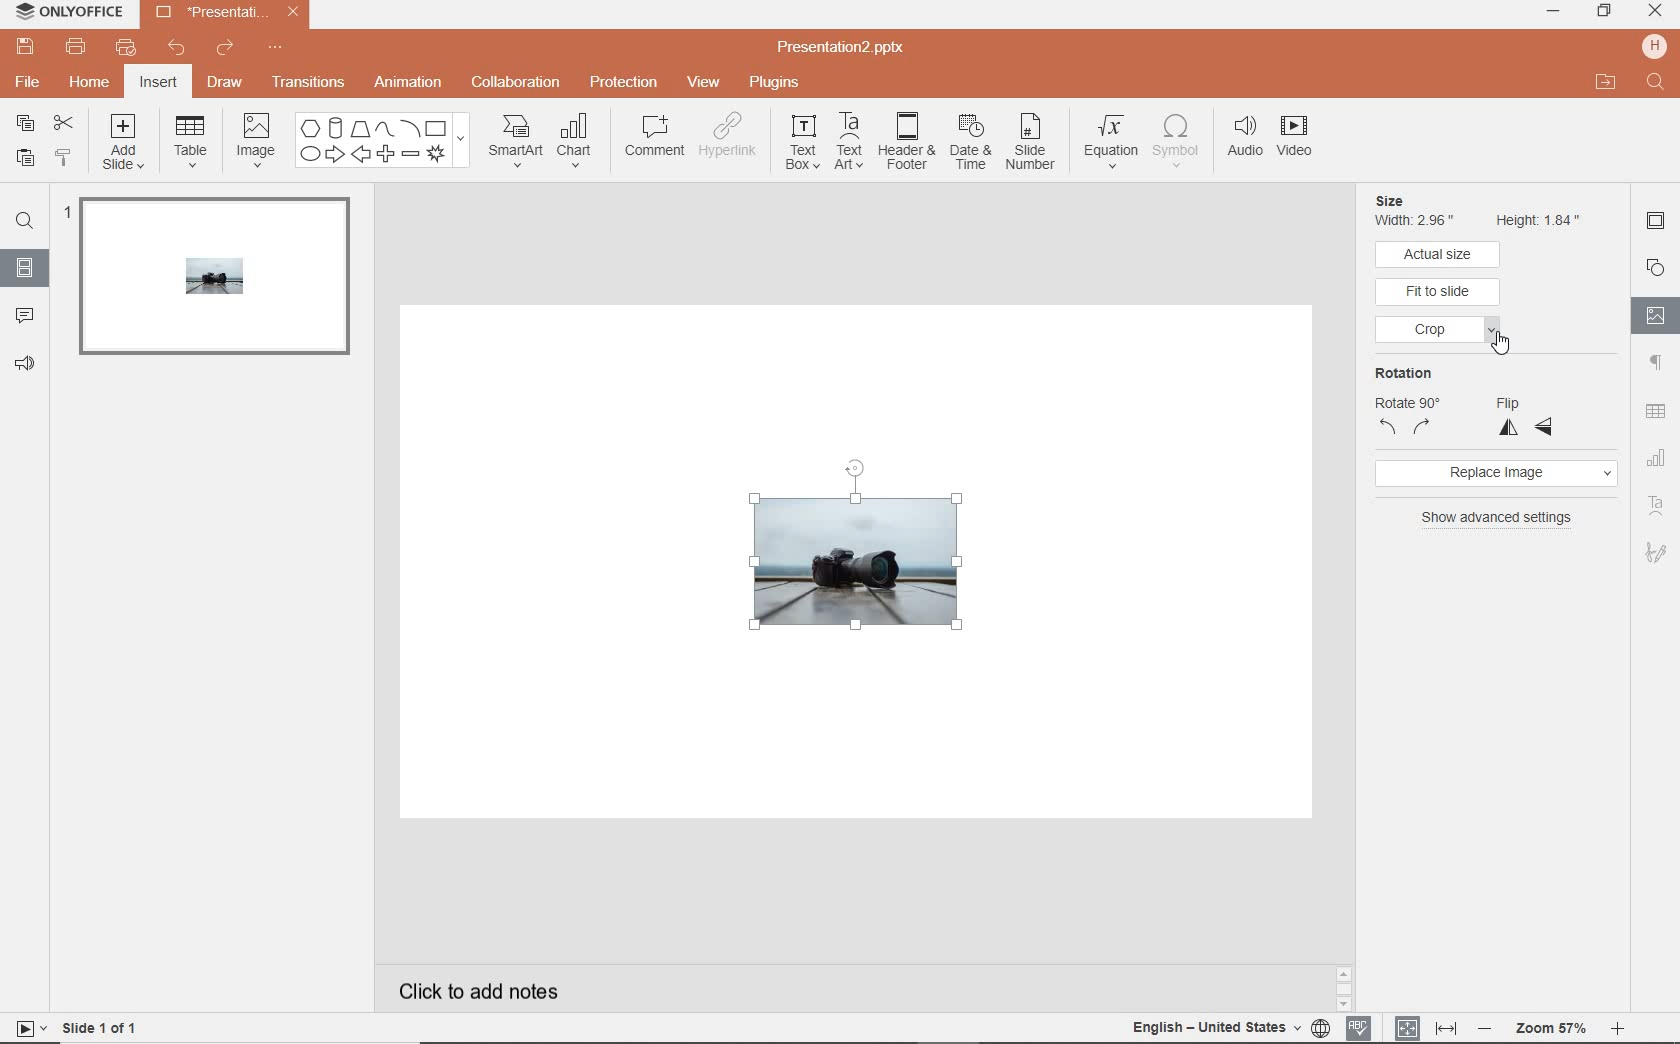  What do you see at coordinates (513, 142) in the screenshot?
I see `smartart` at bounding box center [513, 142].